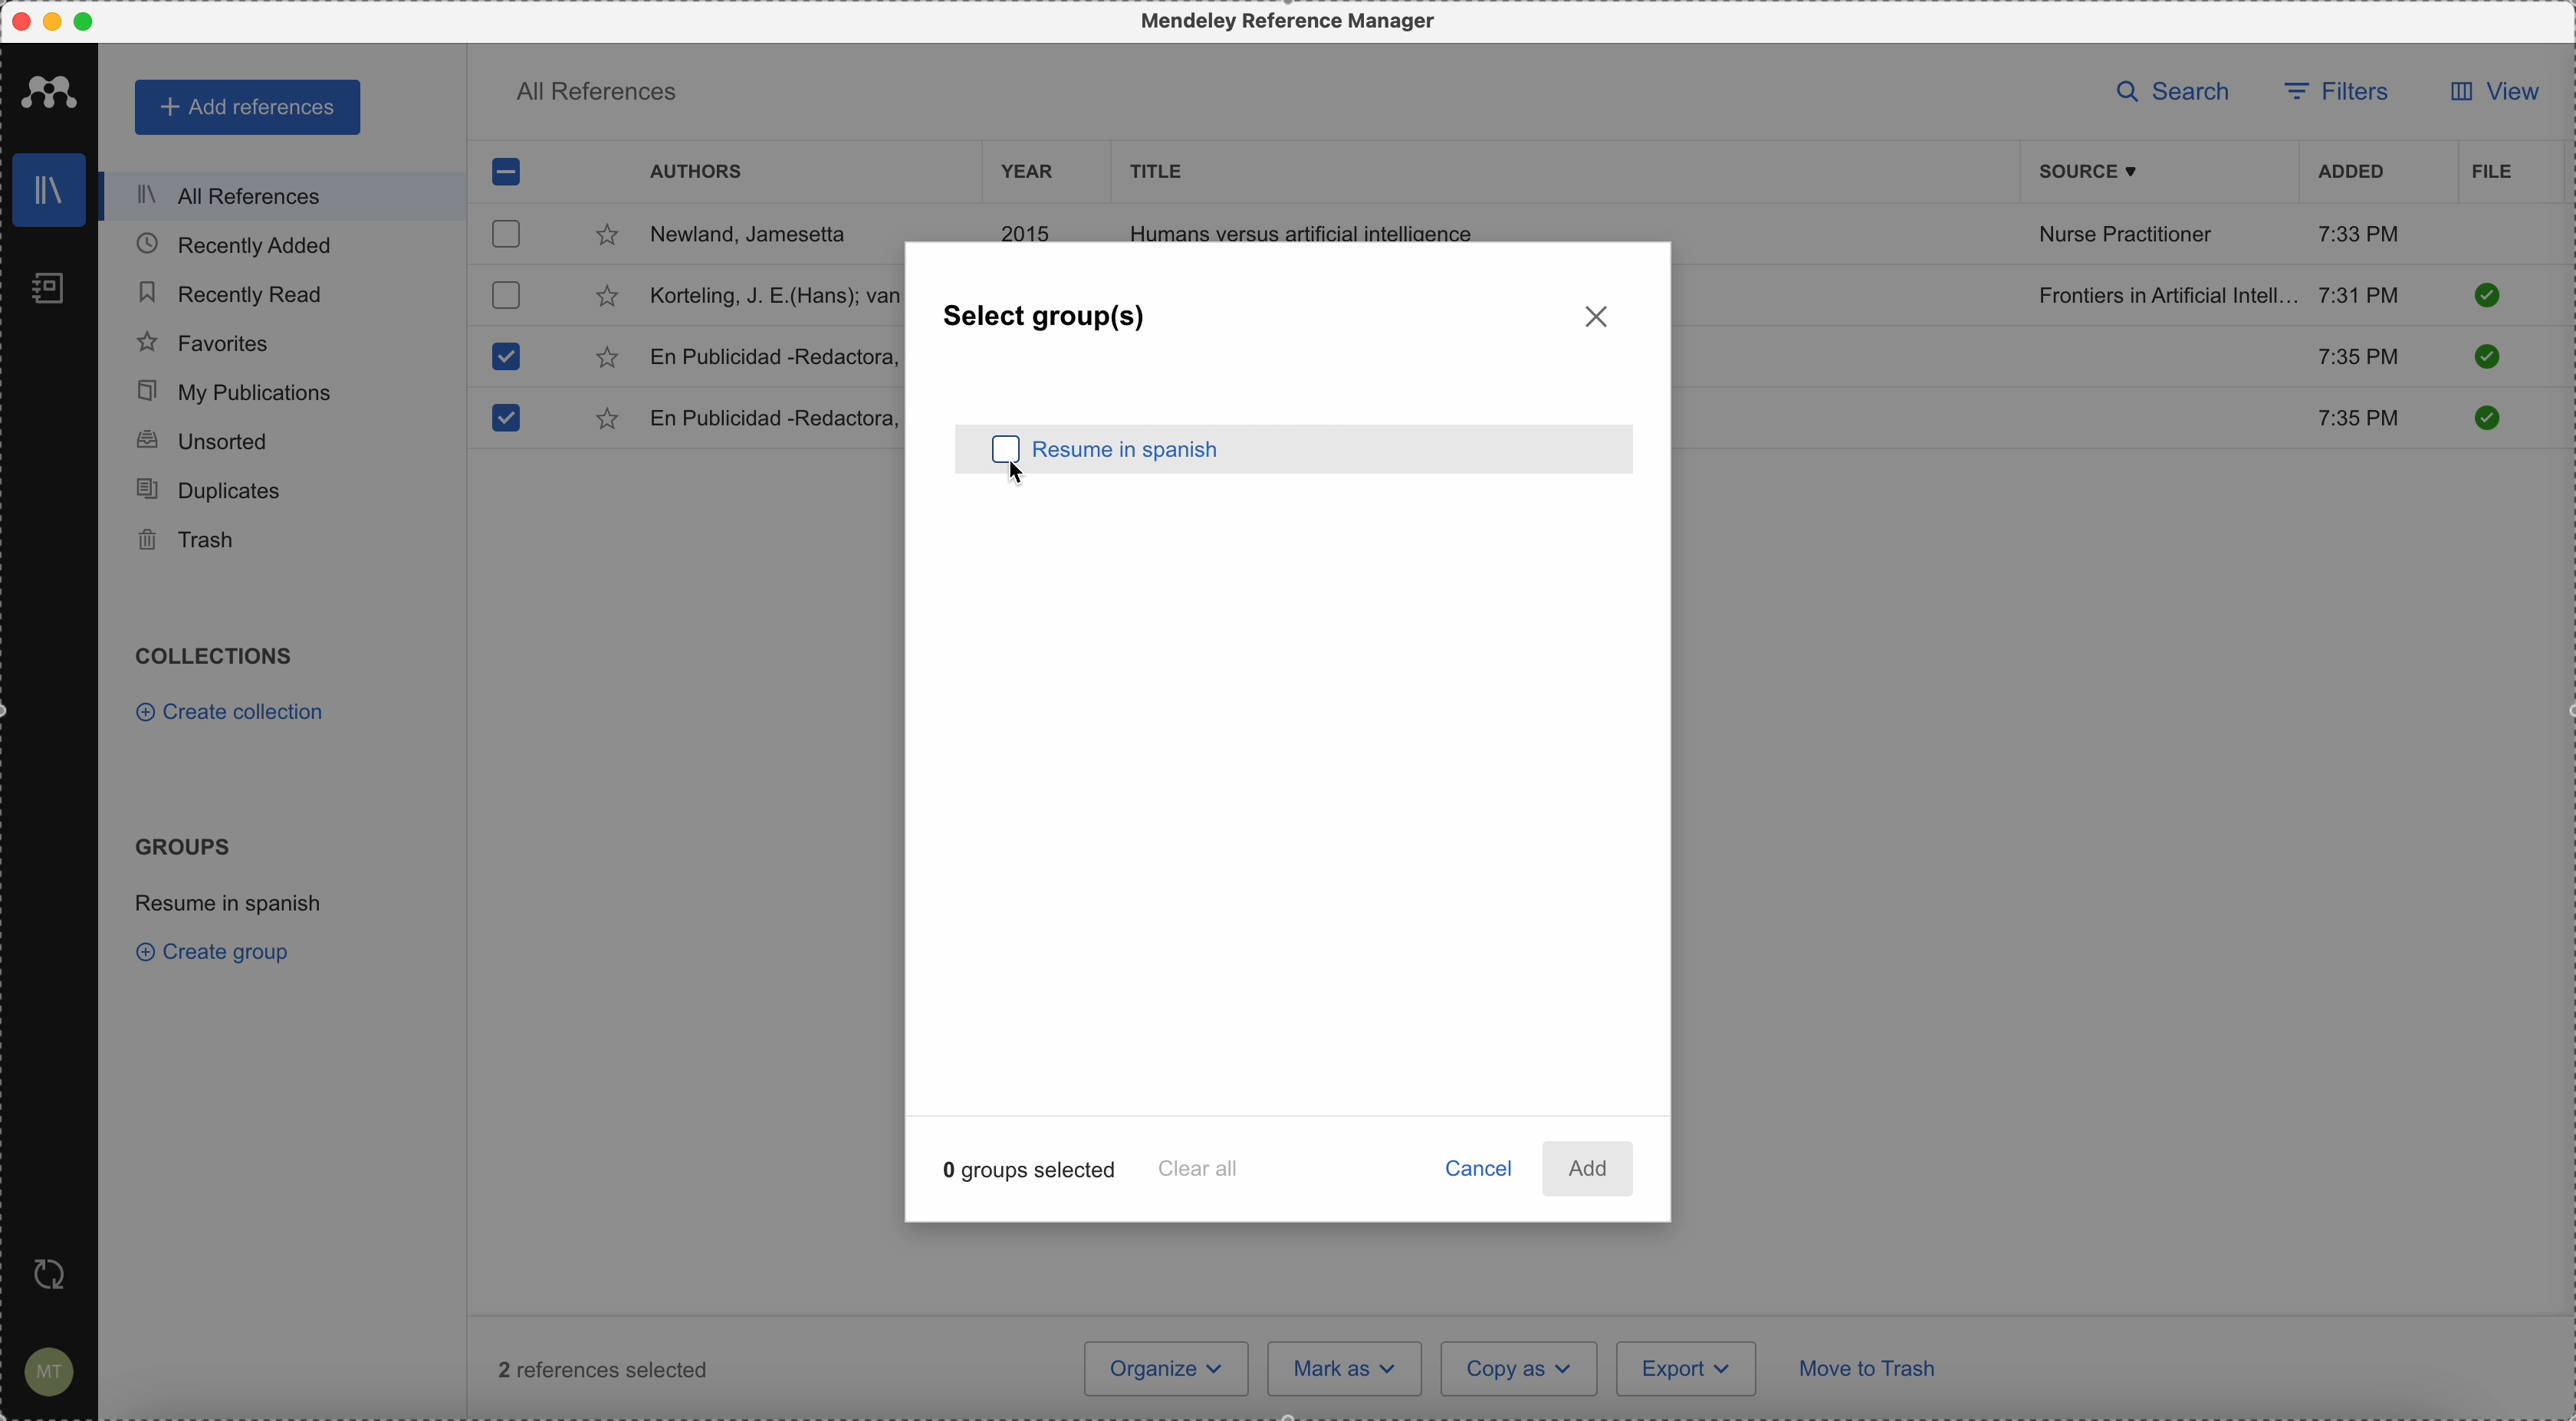 The image size is (2576, 1421). I want to click on En Publicidad-Redactora, Lcda, so click(773, 418).